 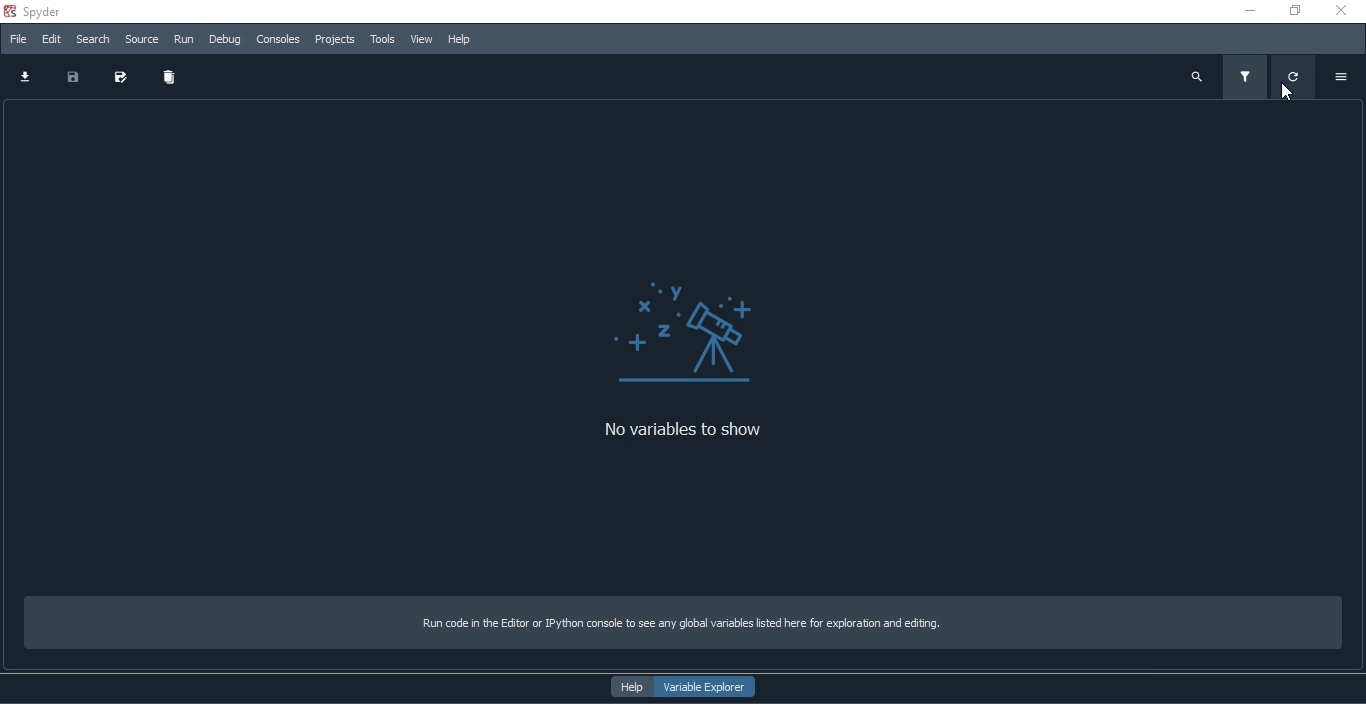 I want to click on View, so click(x=422, y=39).